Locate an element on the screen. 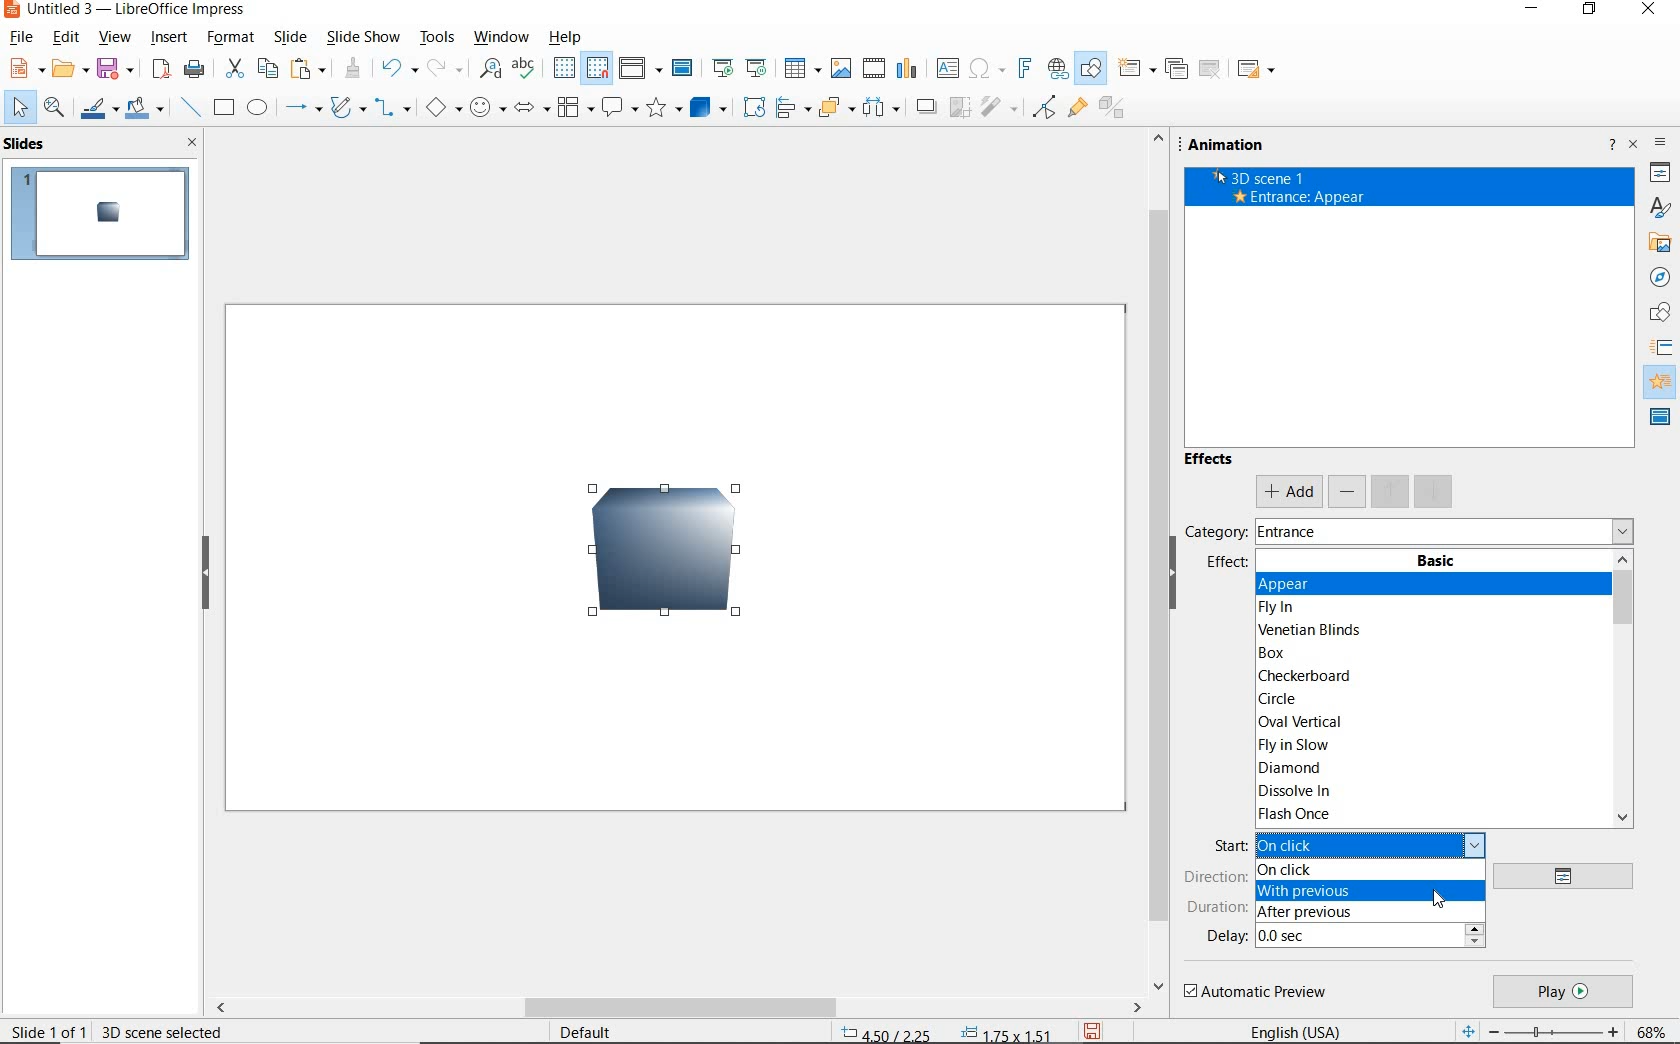 This screenshot has height=1044, width=1680. 3D Image is located at coordinates (651, 561).